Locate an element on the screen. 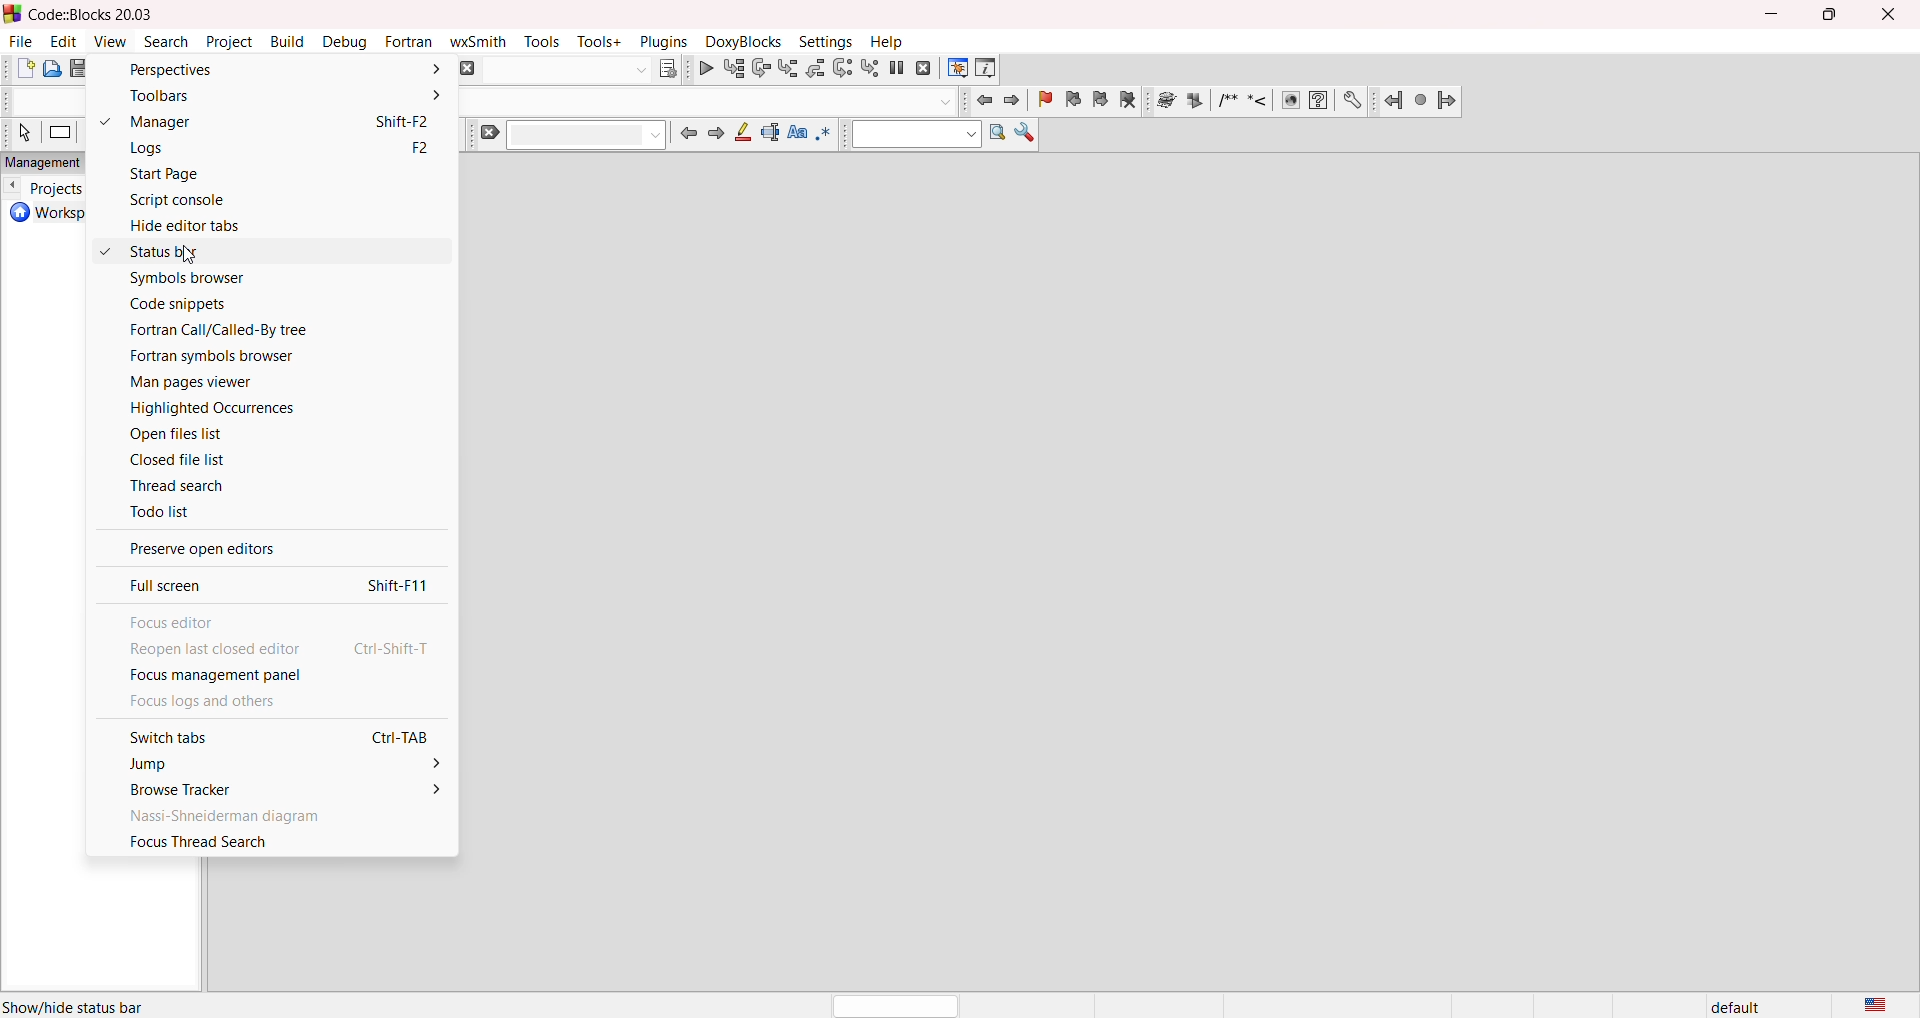  next bookmark is located at coordinates (1103, 101).